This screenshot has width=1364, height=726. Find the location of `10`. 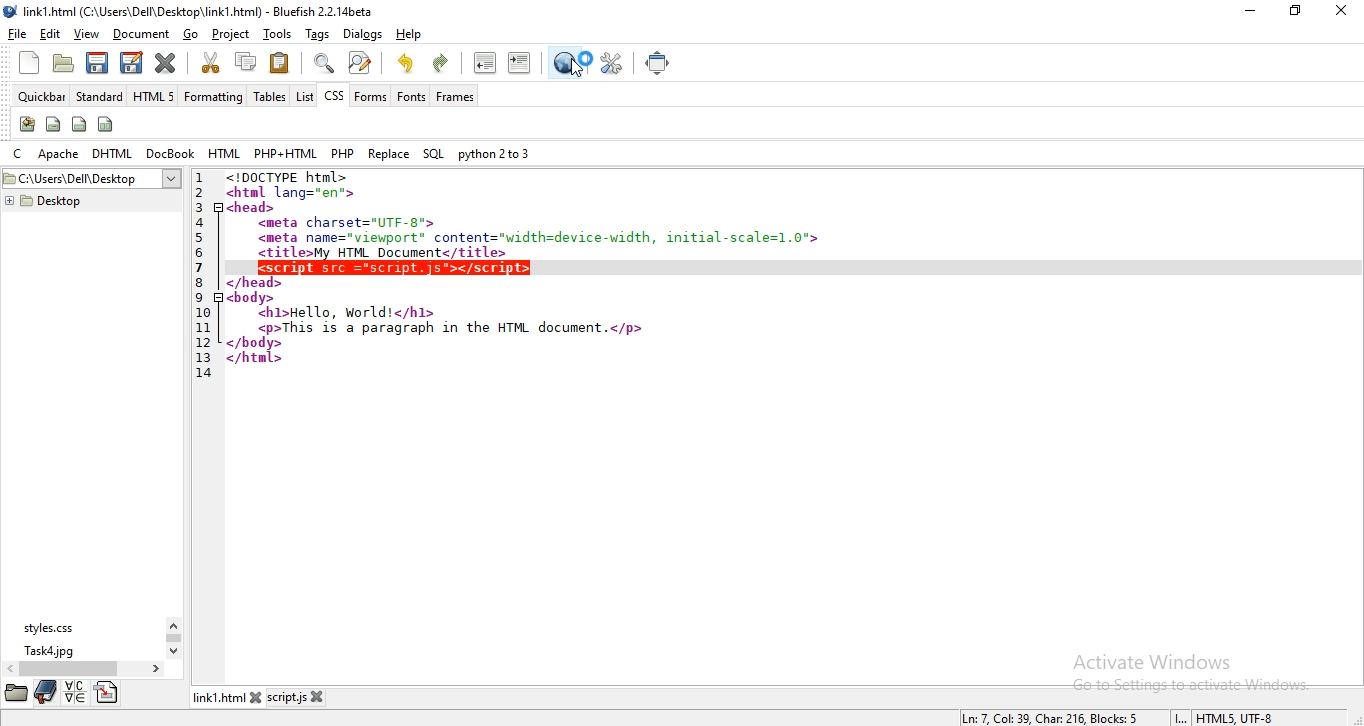

10 is located at coordinates (203, 313).